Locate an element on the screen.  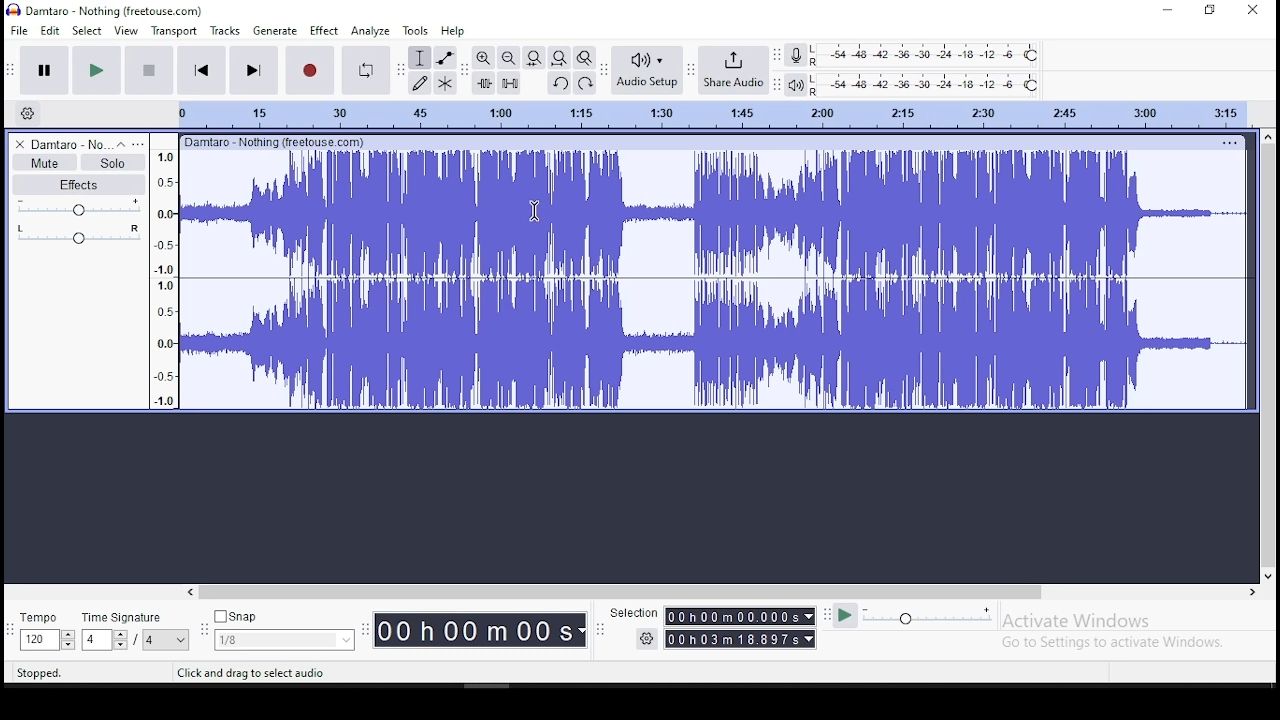
scroll bar is located at coordinates (723, 593).